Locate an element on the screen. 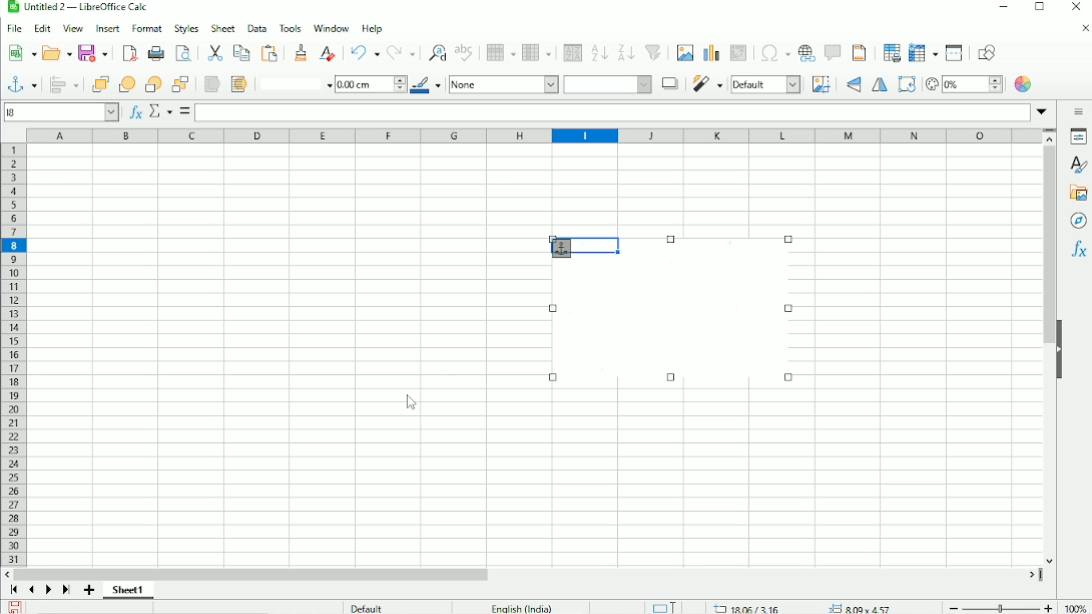  Help is located at coordinates (372, 28).